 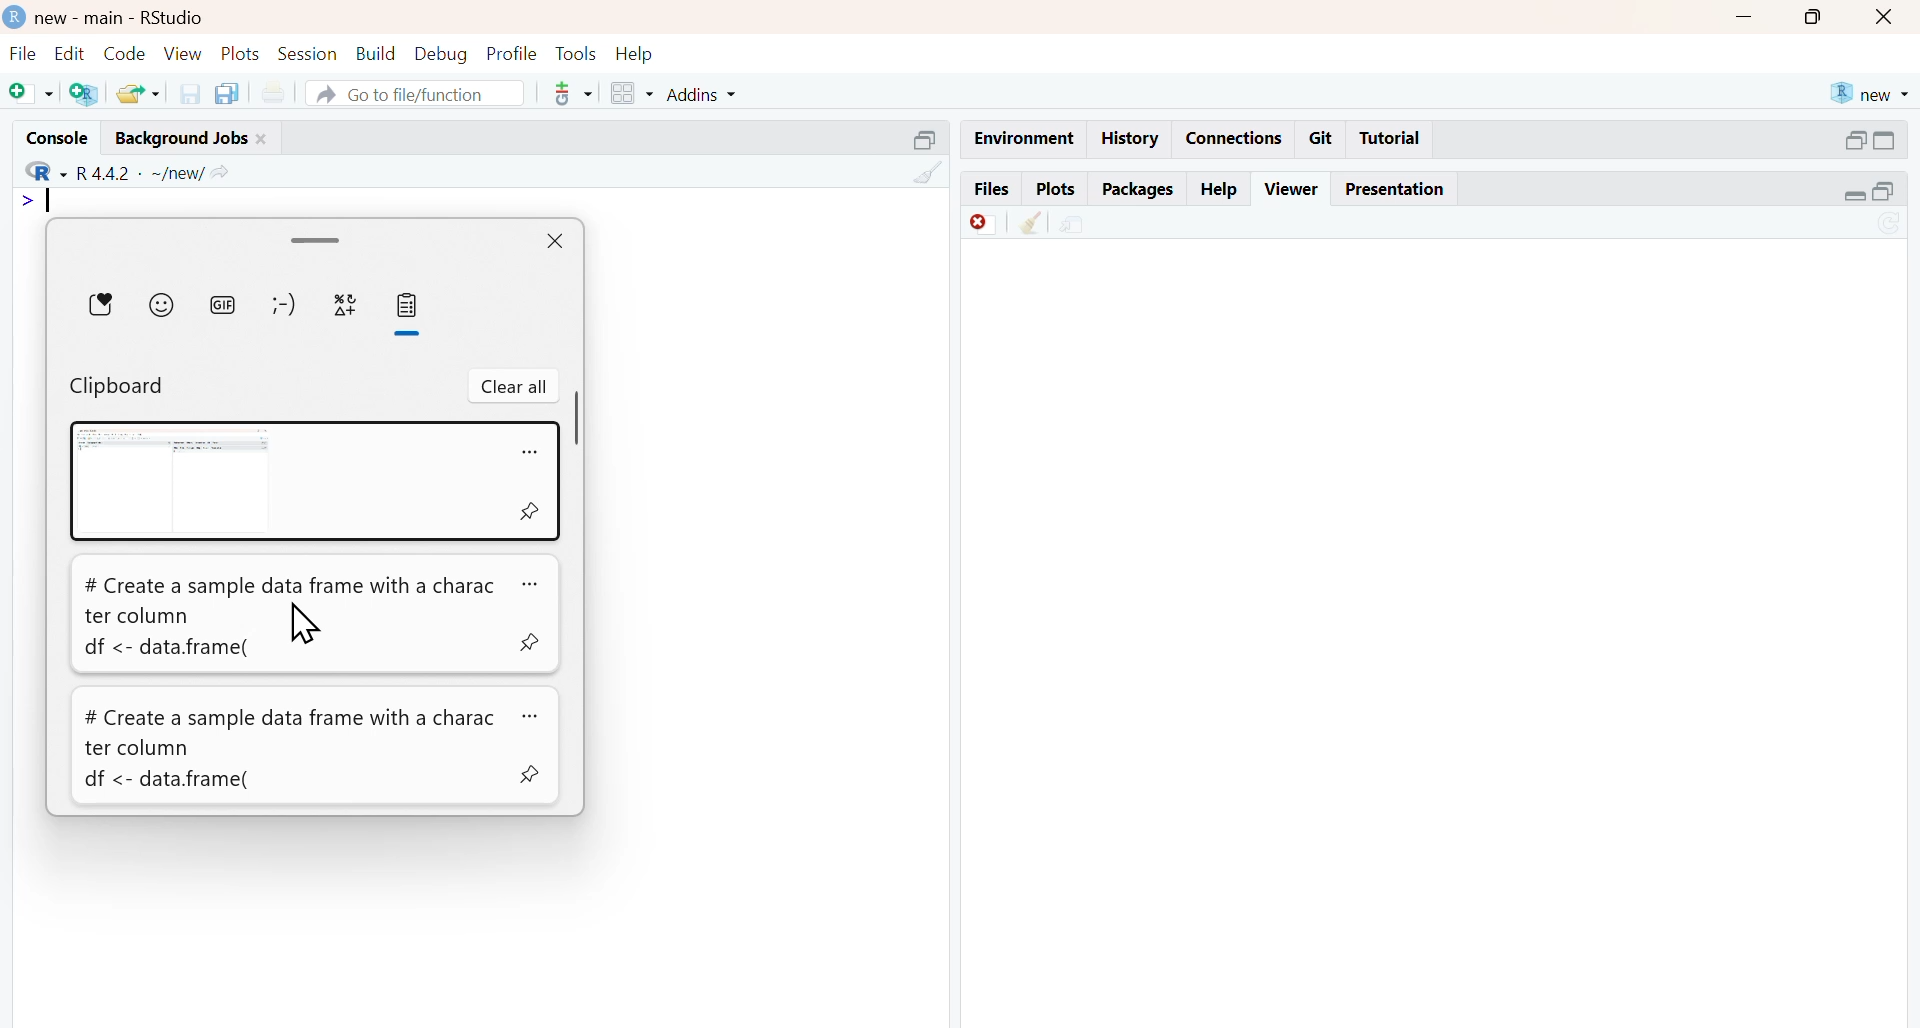 What do you see at coordinates (182, 140) in the screenshot?
I see `background jobs` at bounding box center [182, 140].